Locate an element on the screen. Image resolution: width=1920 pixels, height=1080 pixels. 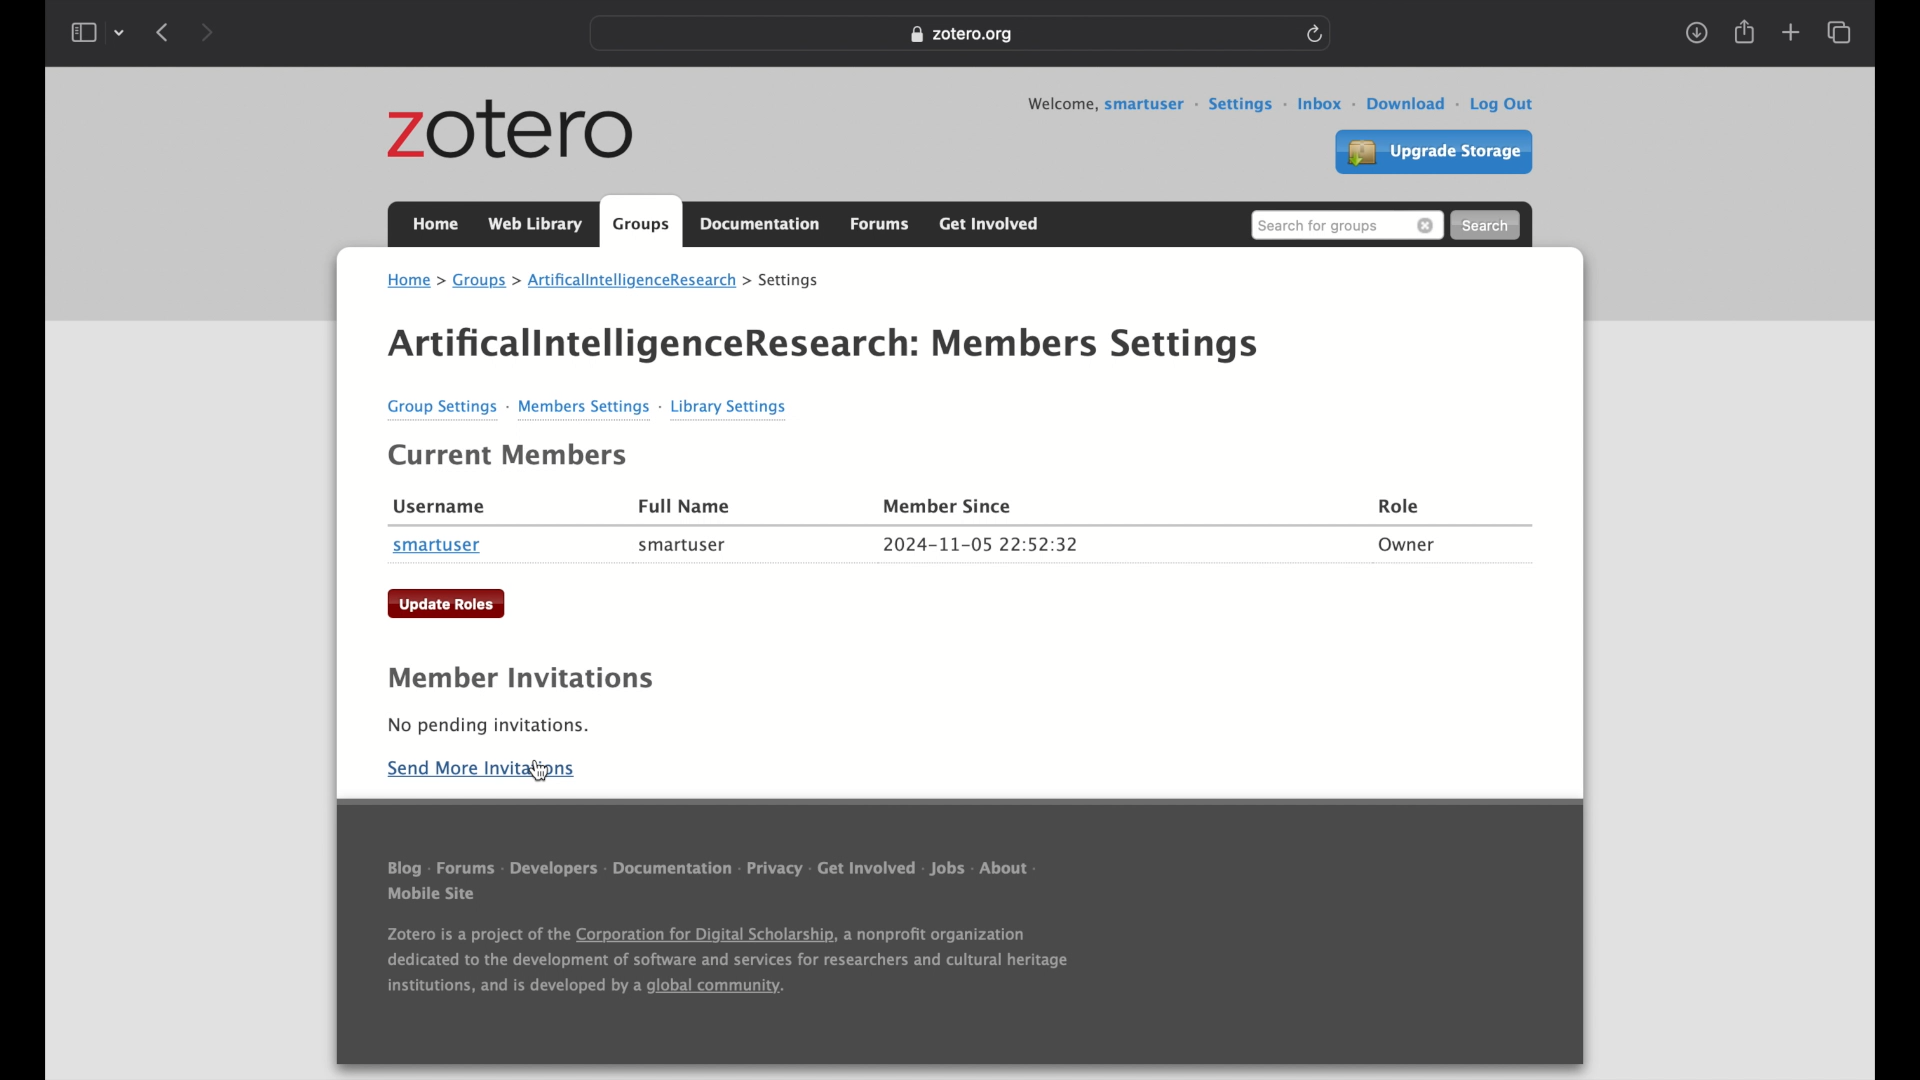
smartuser is located at coordinates (437, 546).